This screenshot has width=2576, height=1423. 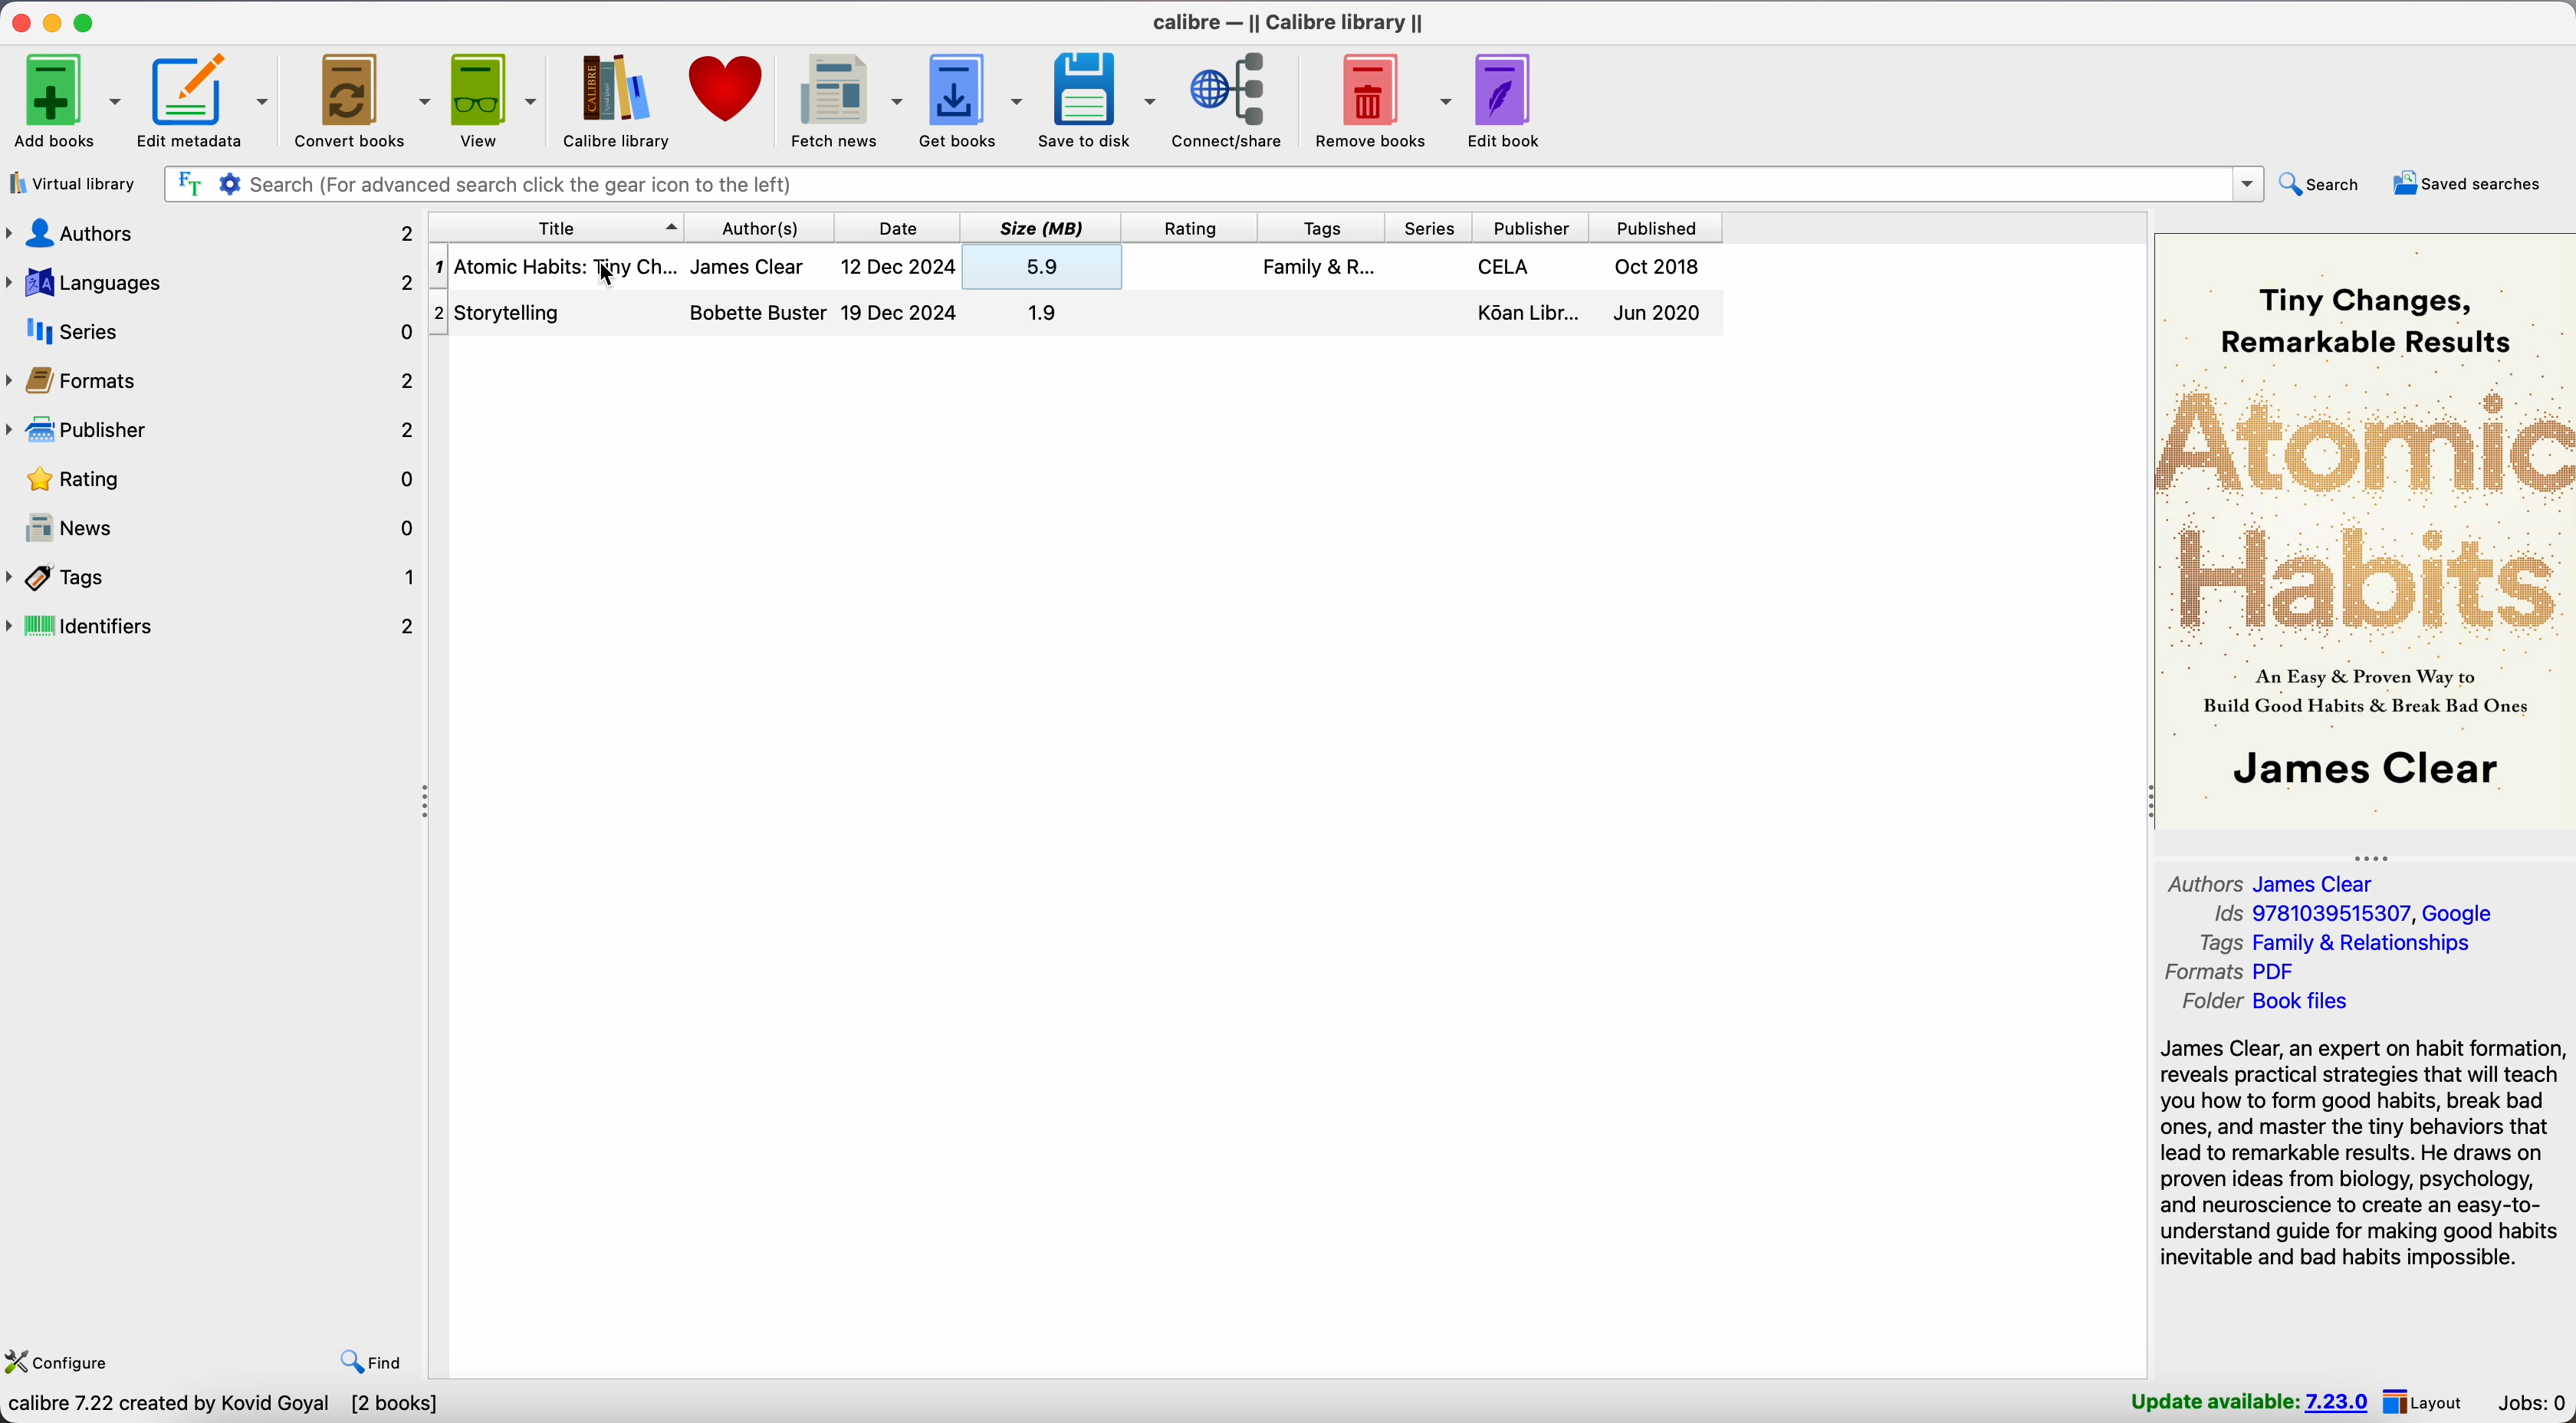 I want to click on virtual library, so click(x=71, y=183).